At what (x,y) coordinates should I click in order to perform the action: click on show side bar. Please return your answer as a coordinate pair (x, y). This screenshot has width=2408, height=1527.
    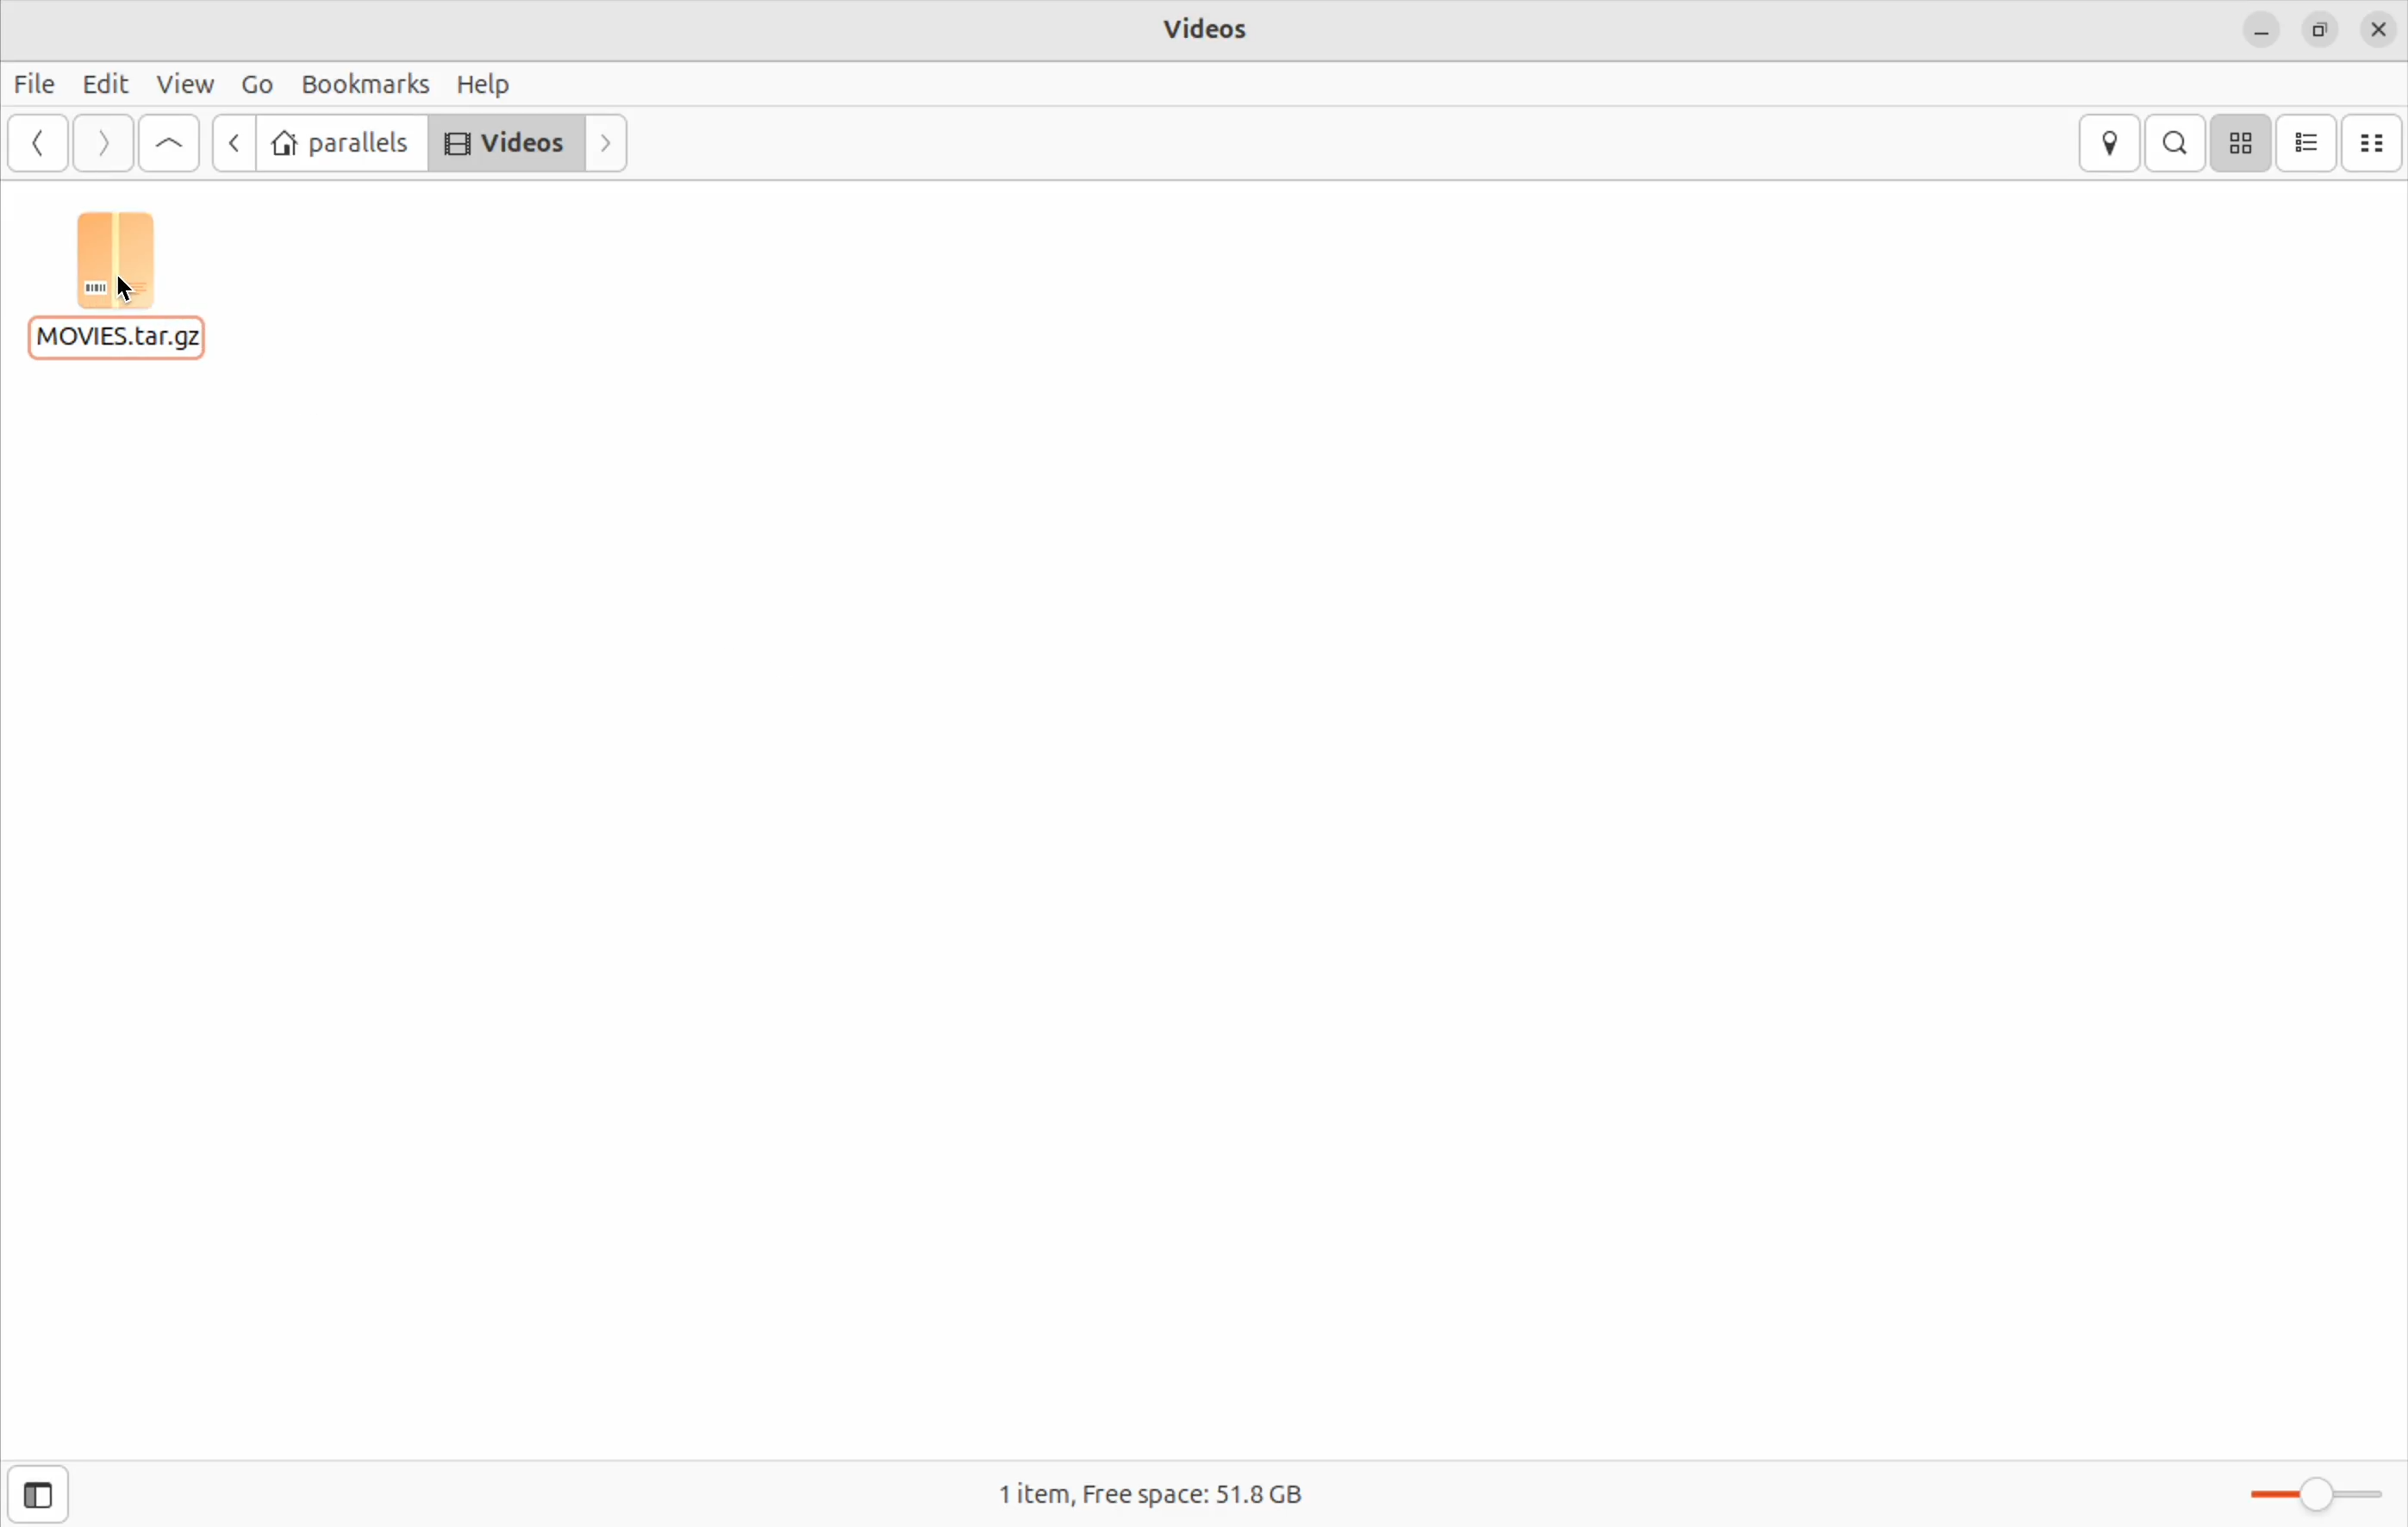
    Looking at the image, I should click on (39, 1493).